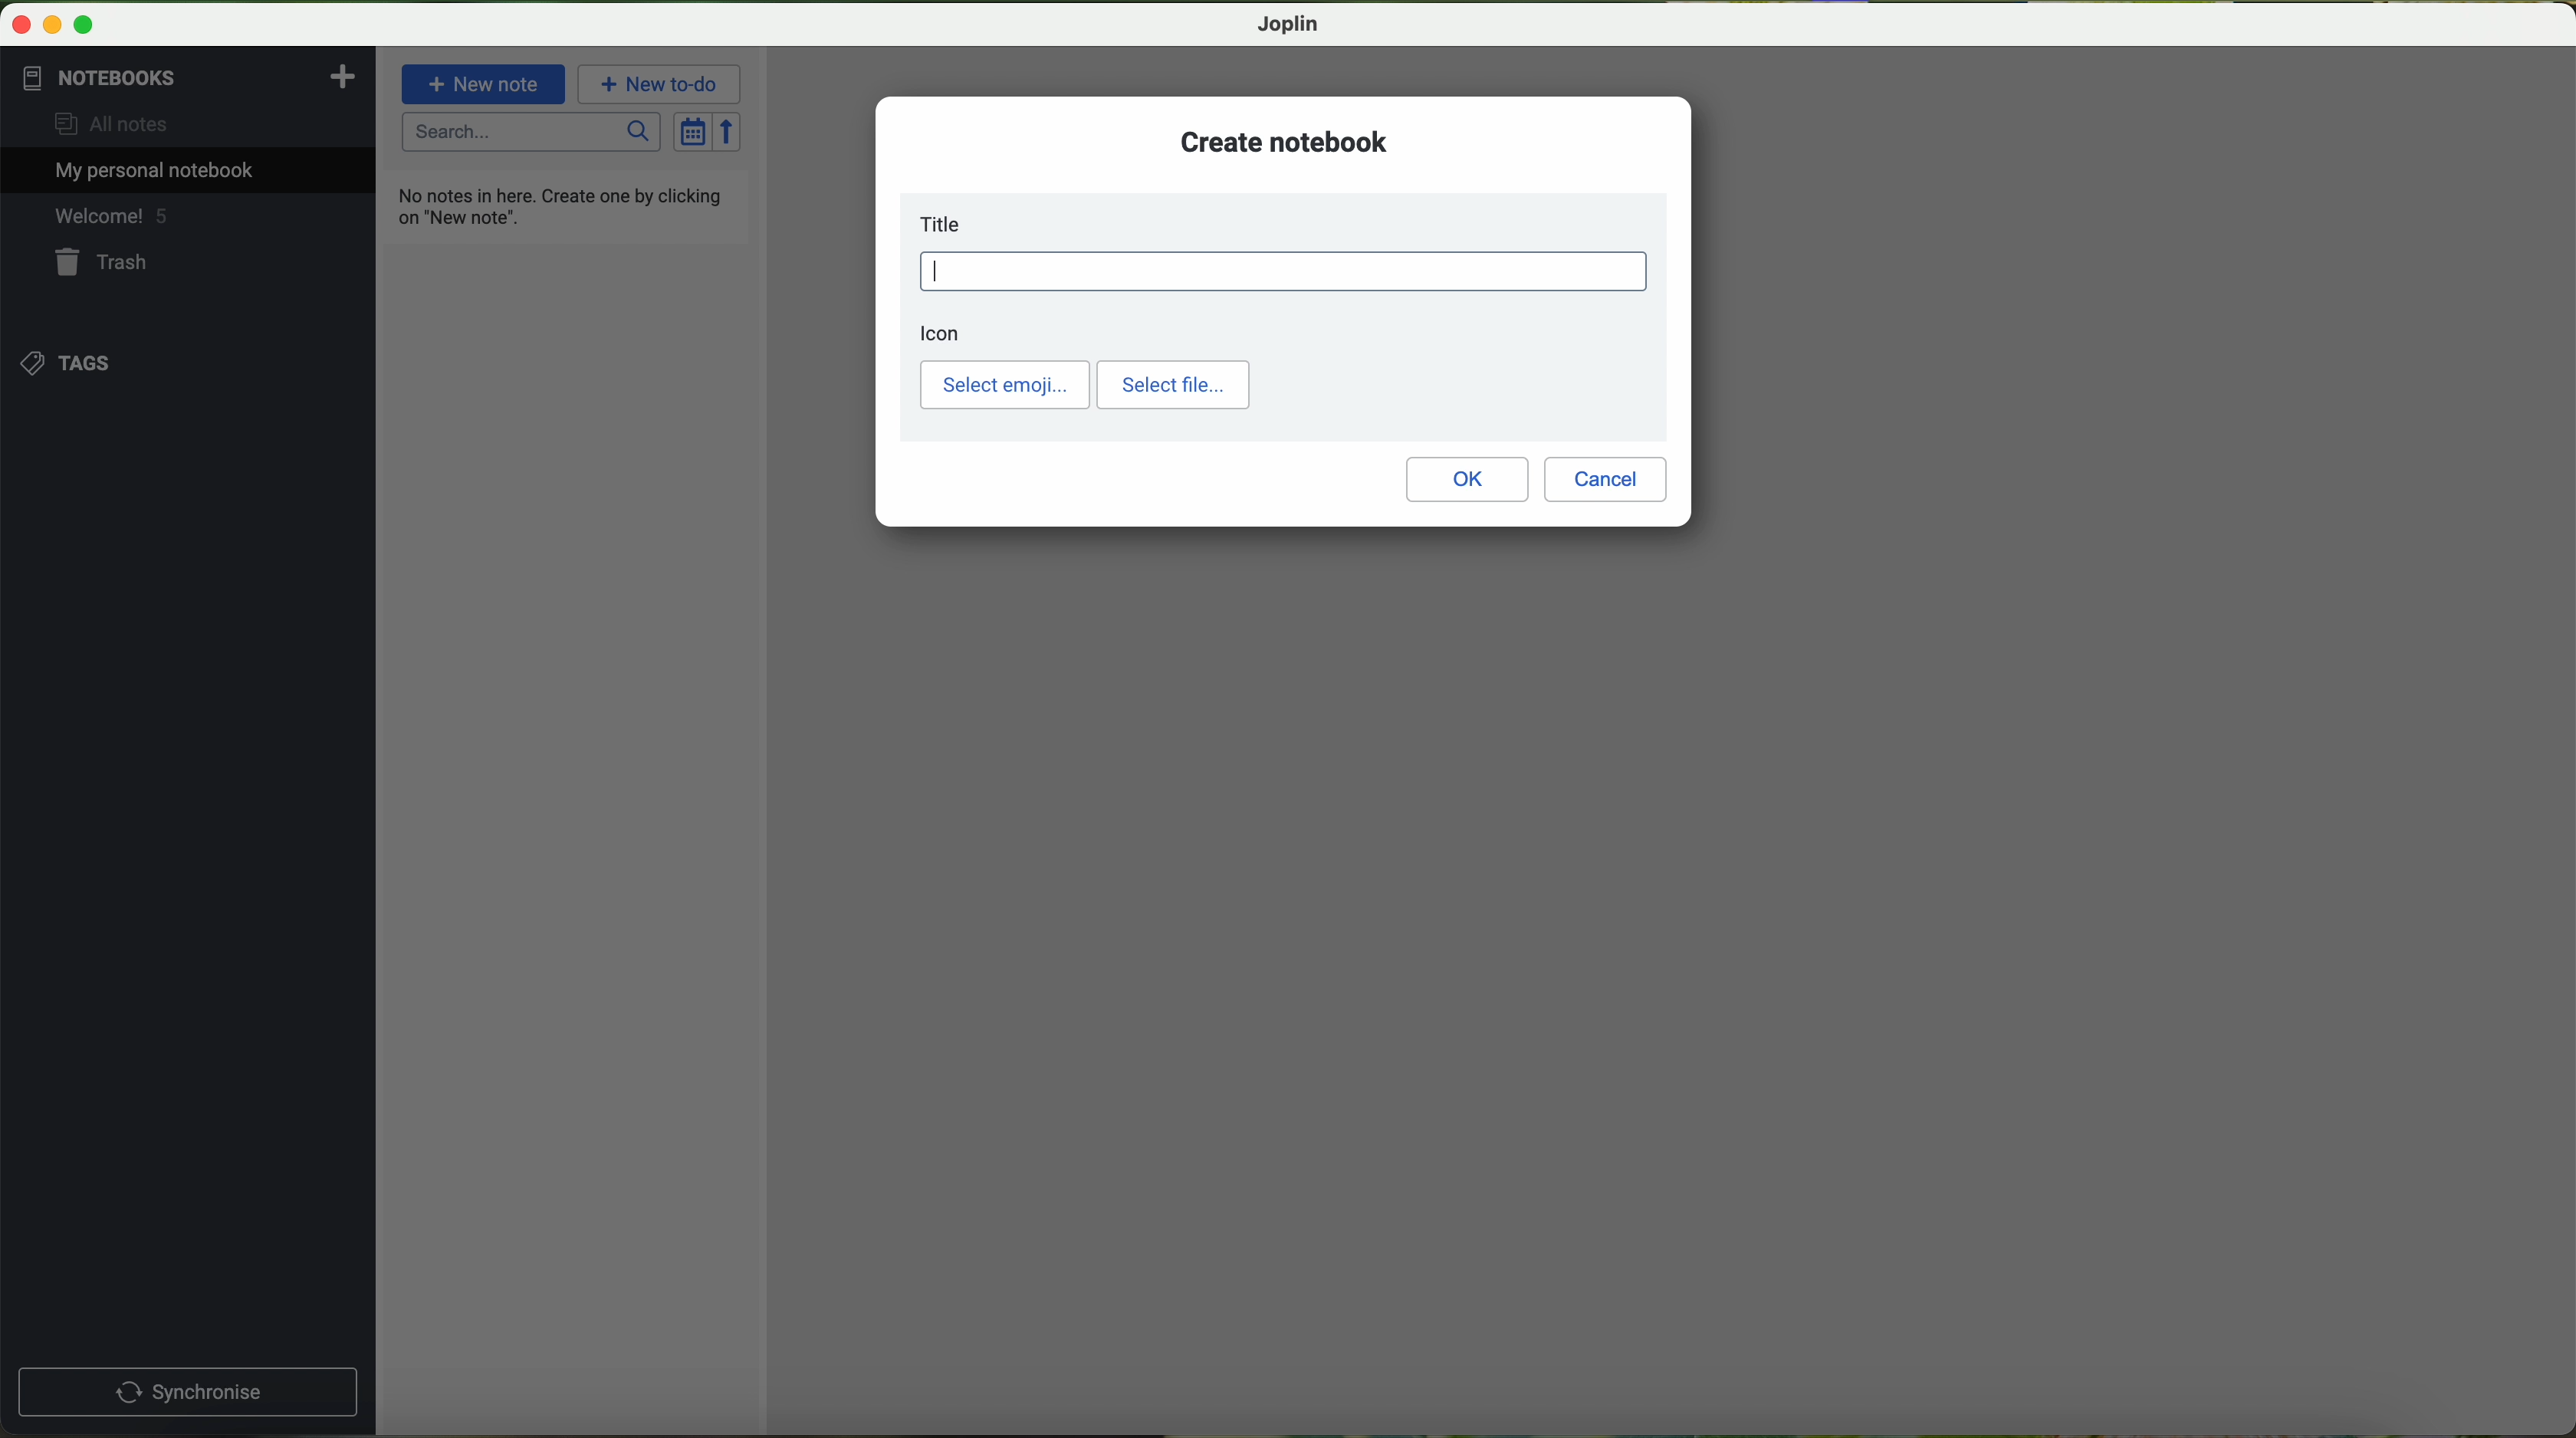  I want to click on trash, so click(103, 265).